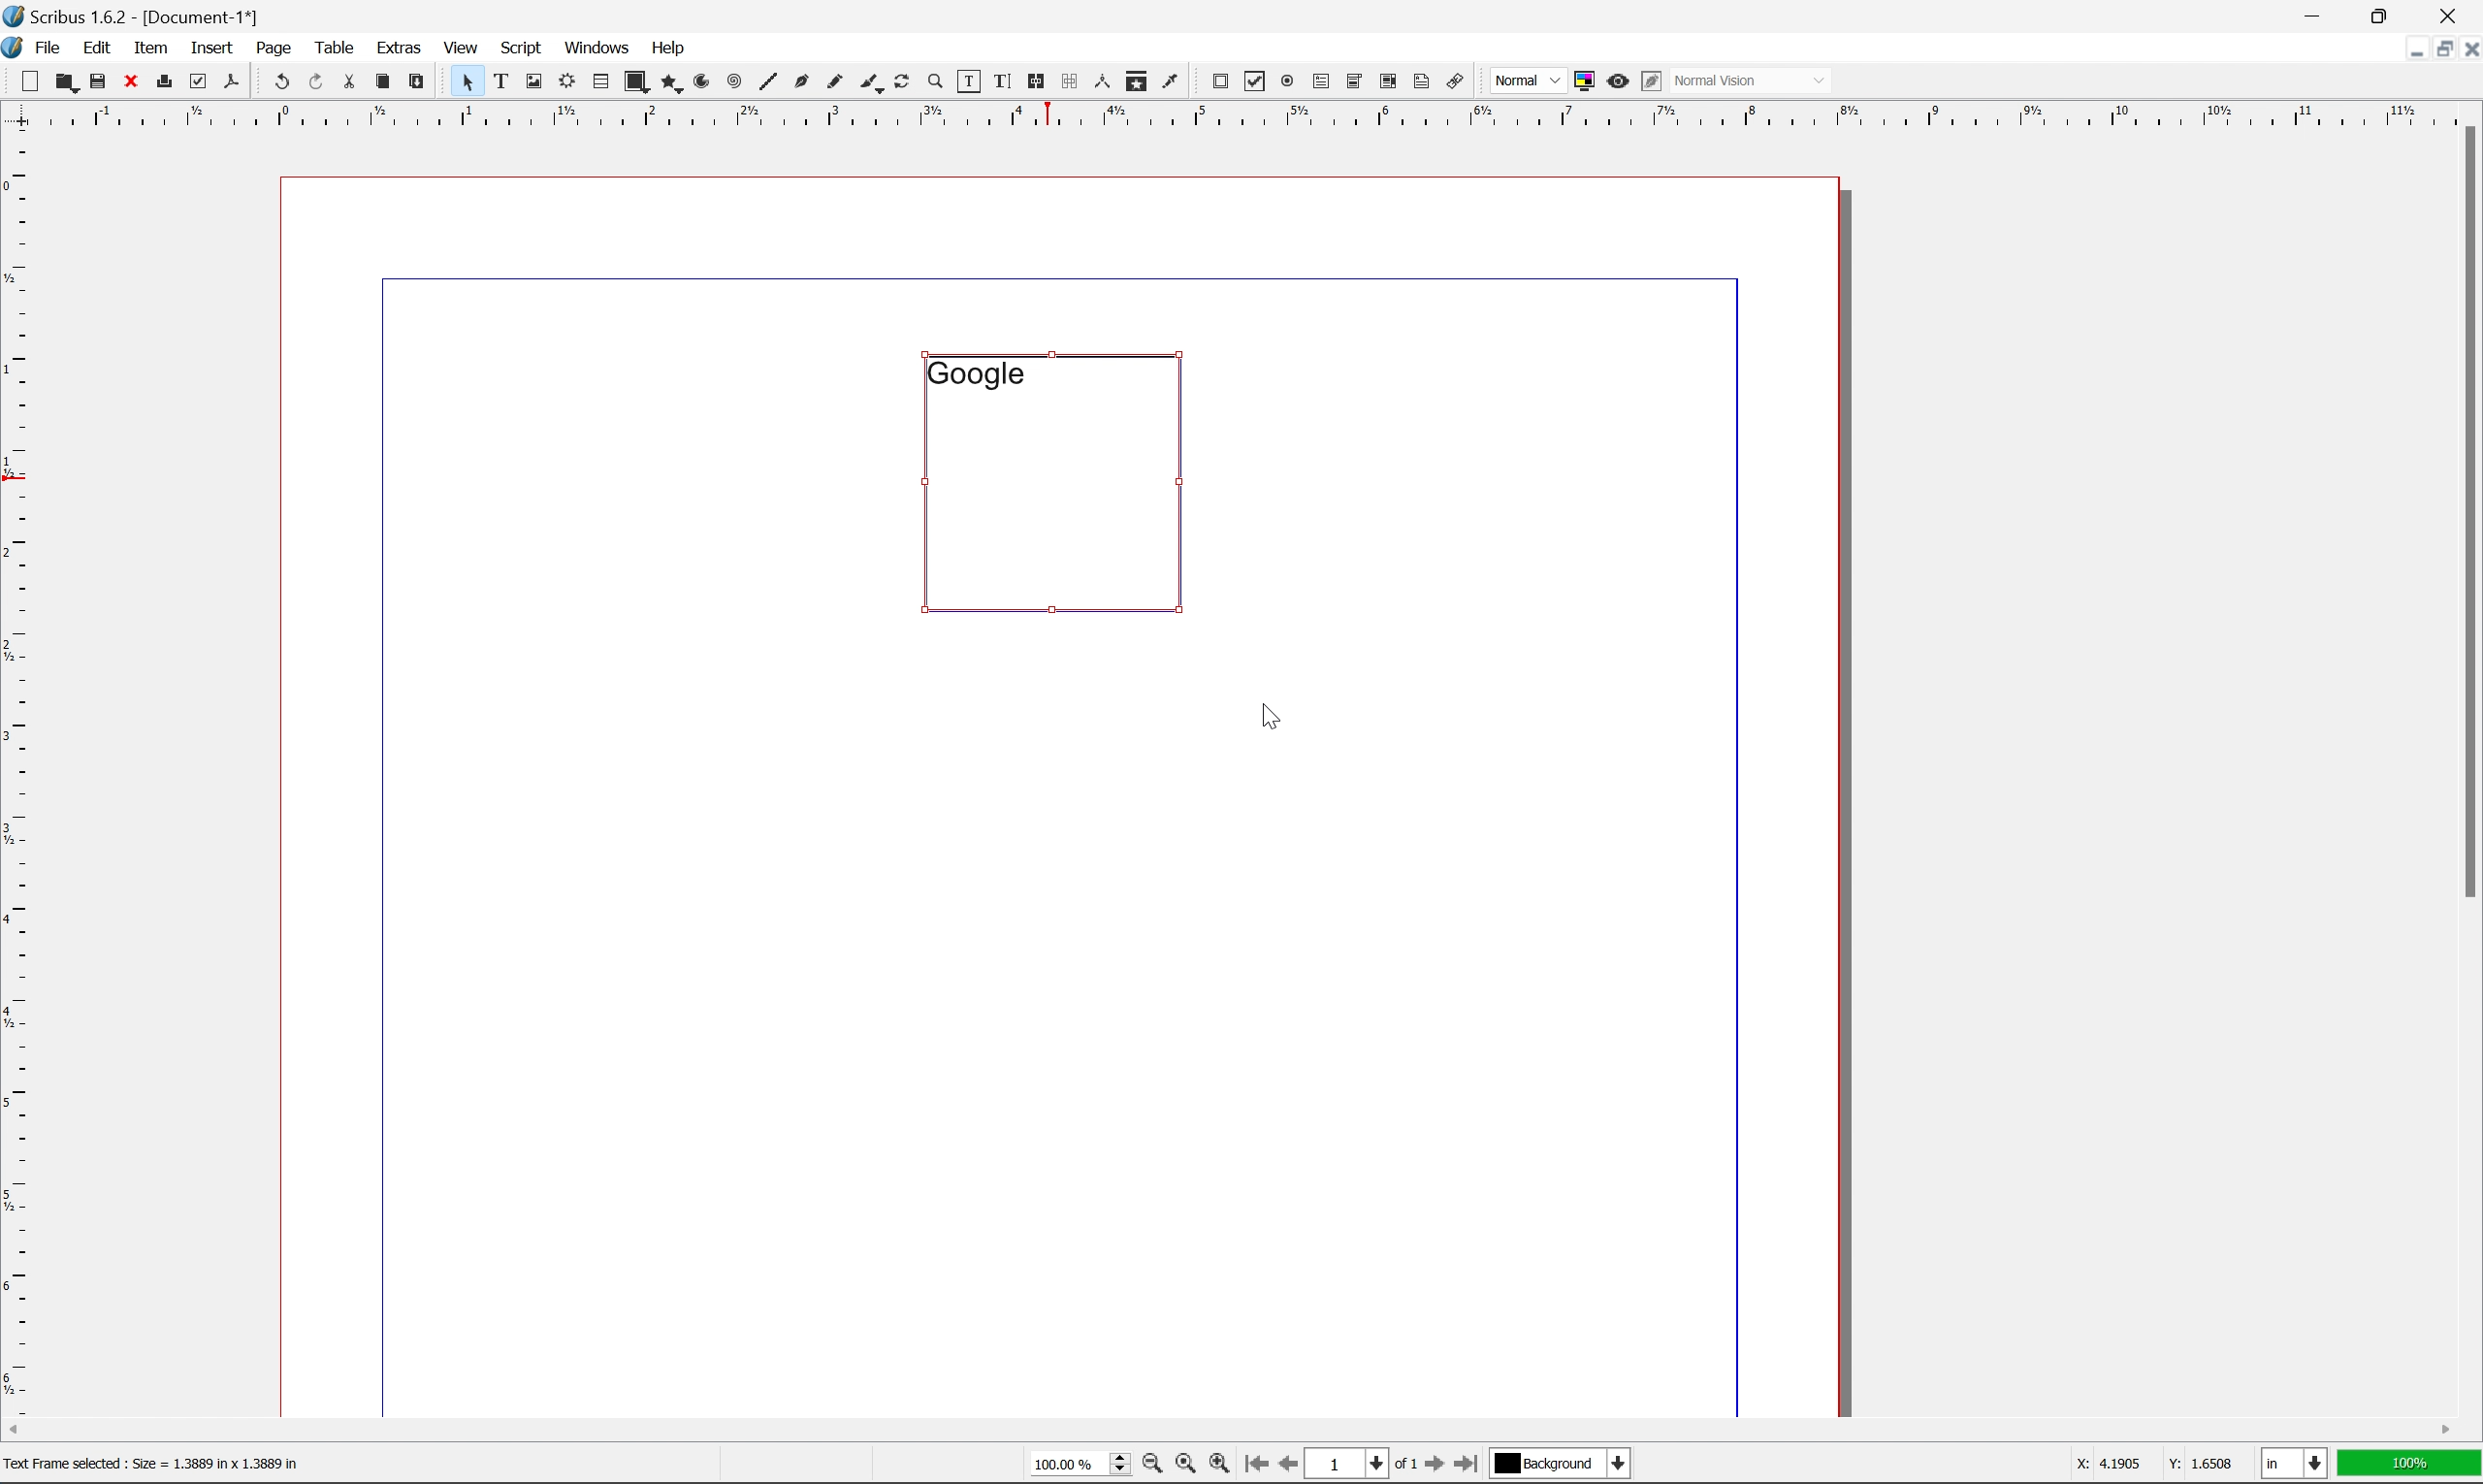 This screenshot has height=1484, width=2483. Describe the element at coordinates (49, 48) in the screenshot. I see `file` at that location.